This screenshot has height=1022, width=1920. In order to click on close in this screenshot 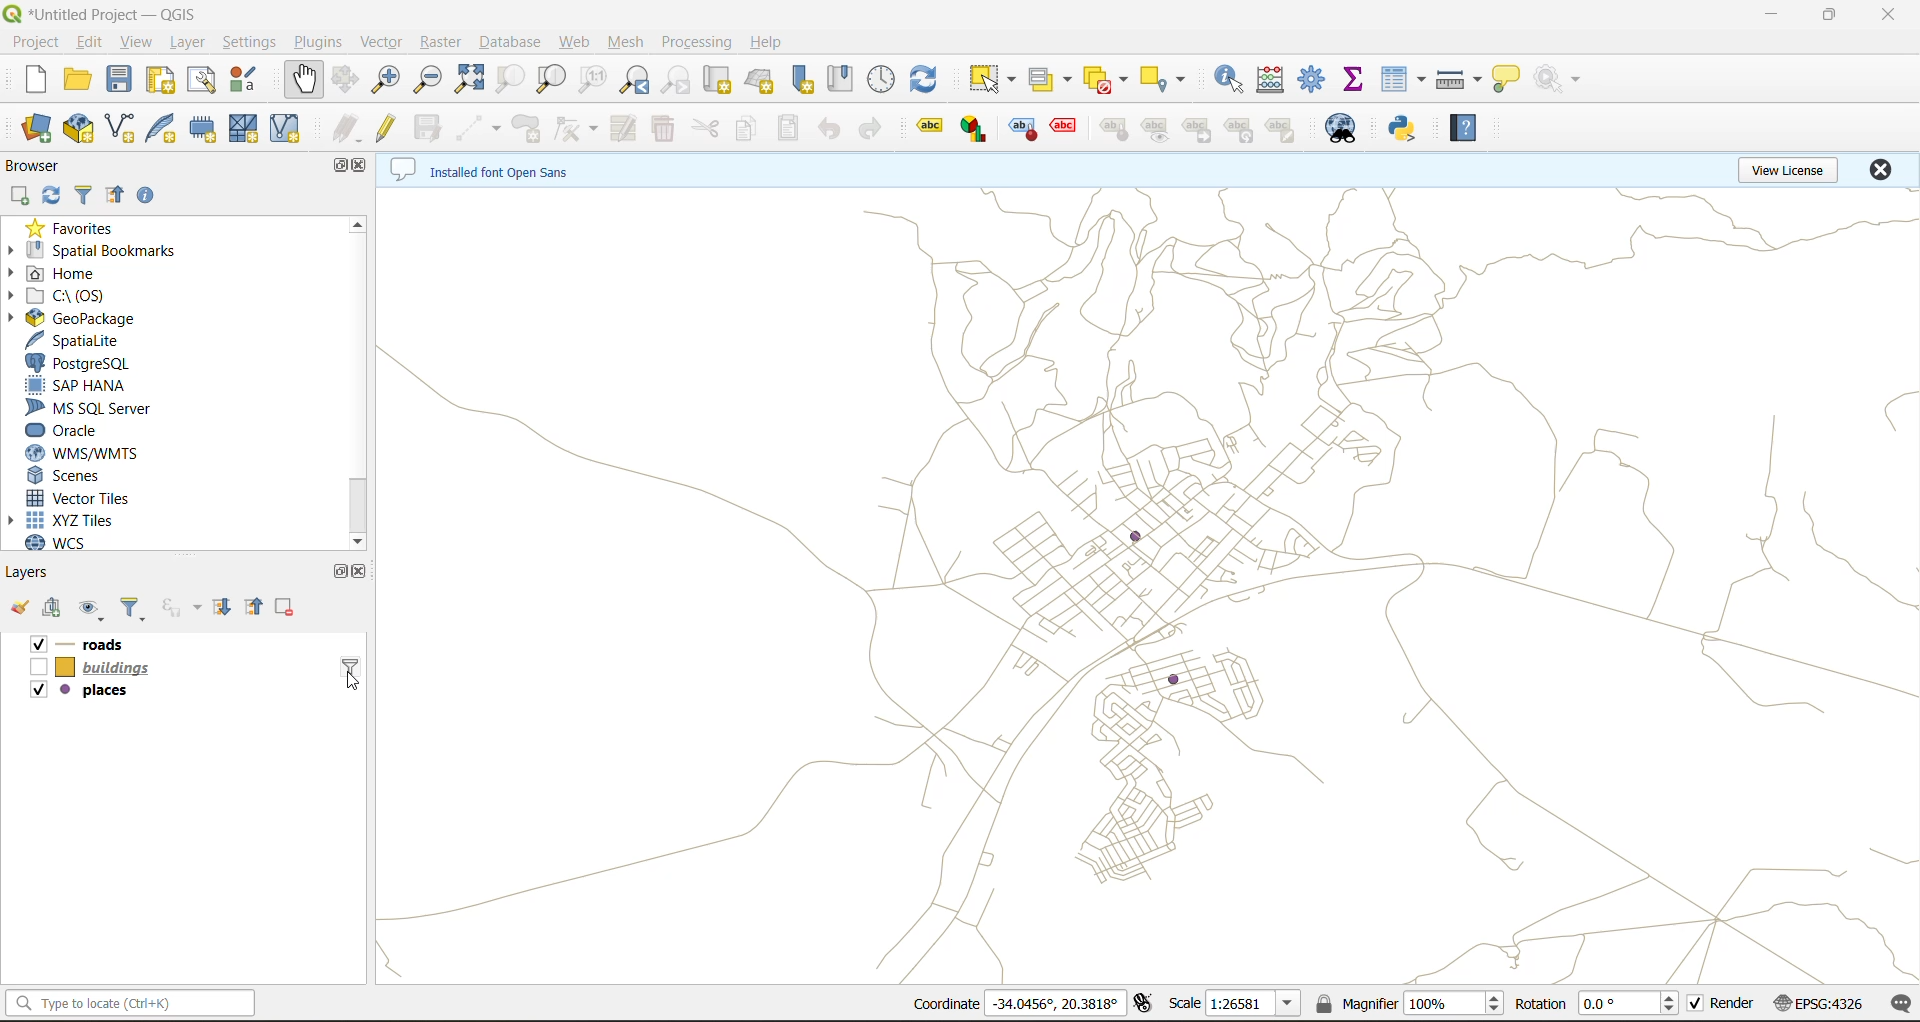, I will do `click(365, 164)`.